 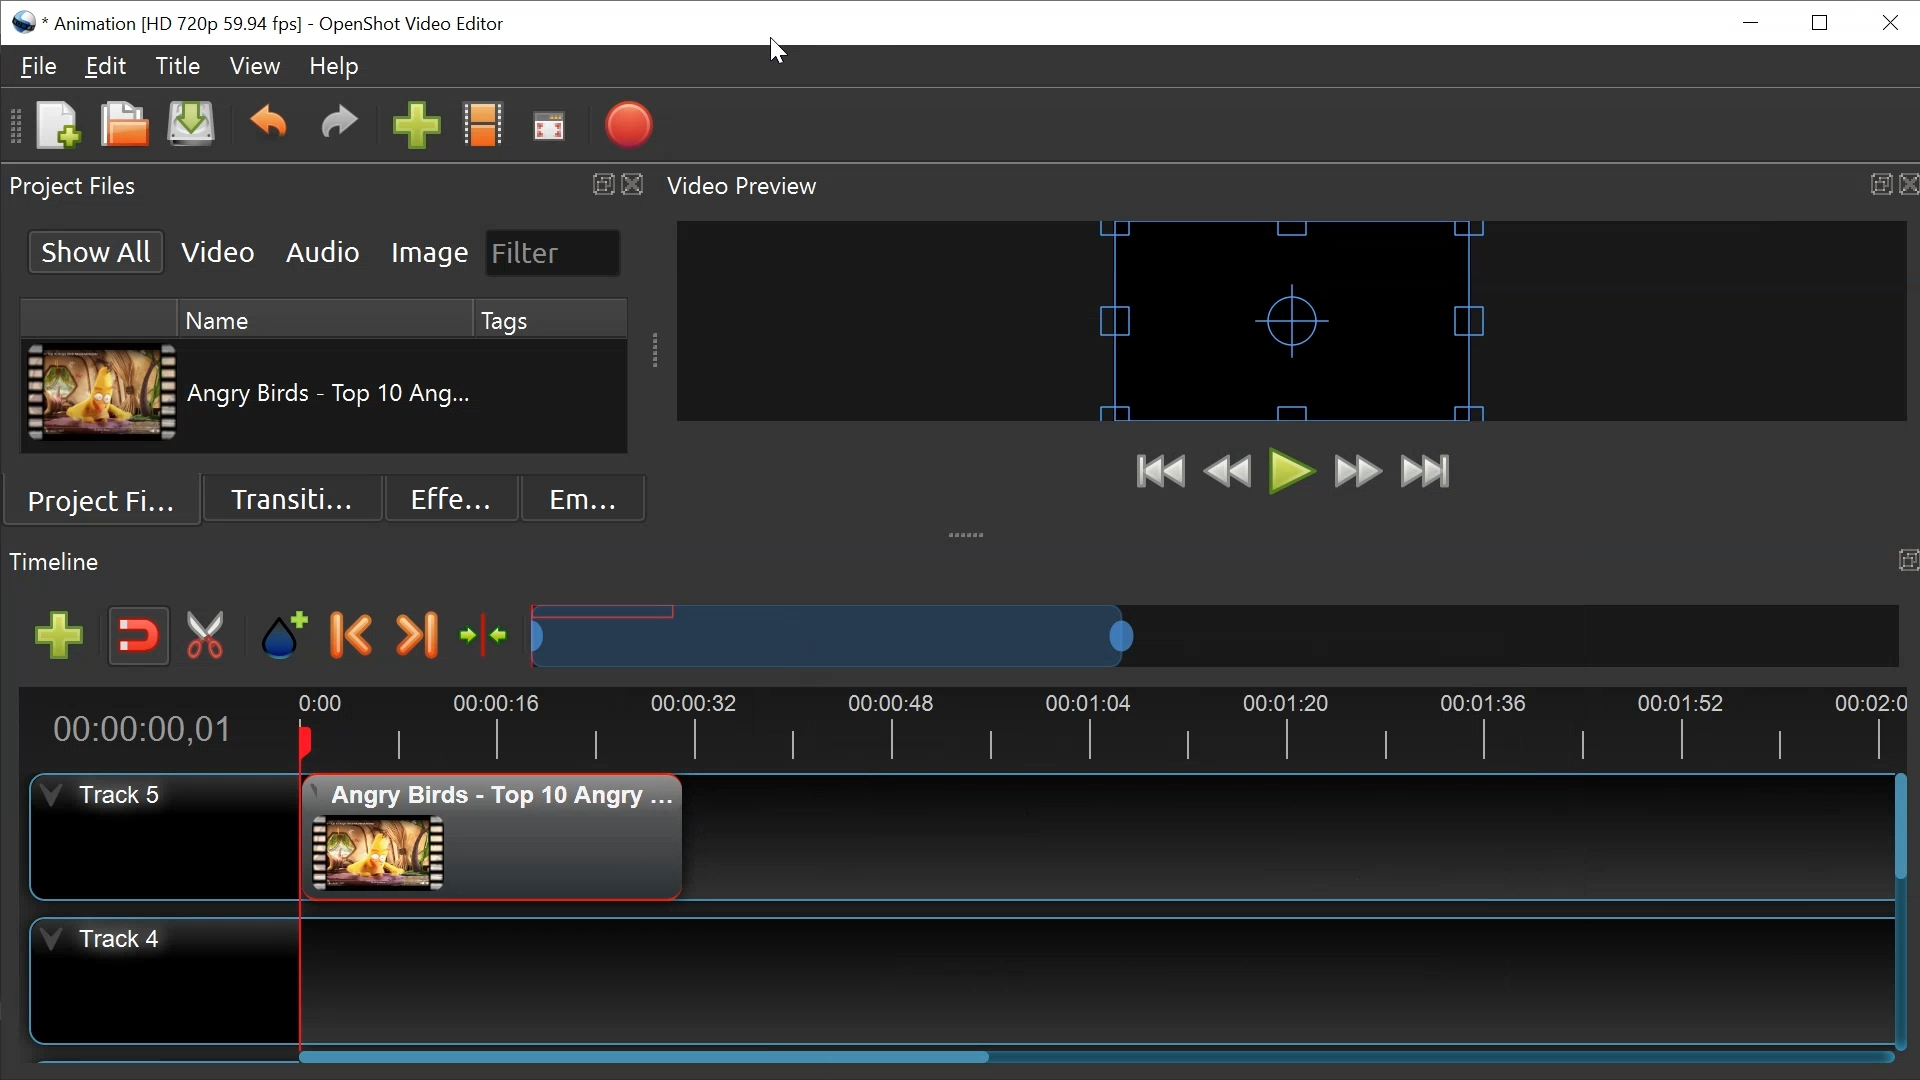 What do you see at coordinates (411, 25) in the screenshot?
I see `OpenShot Video Editor` at bounding box center [411, 25].